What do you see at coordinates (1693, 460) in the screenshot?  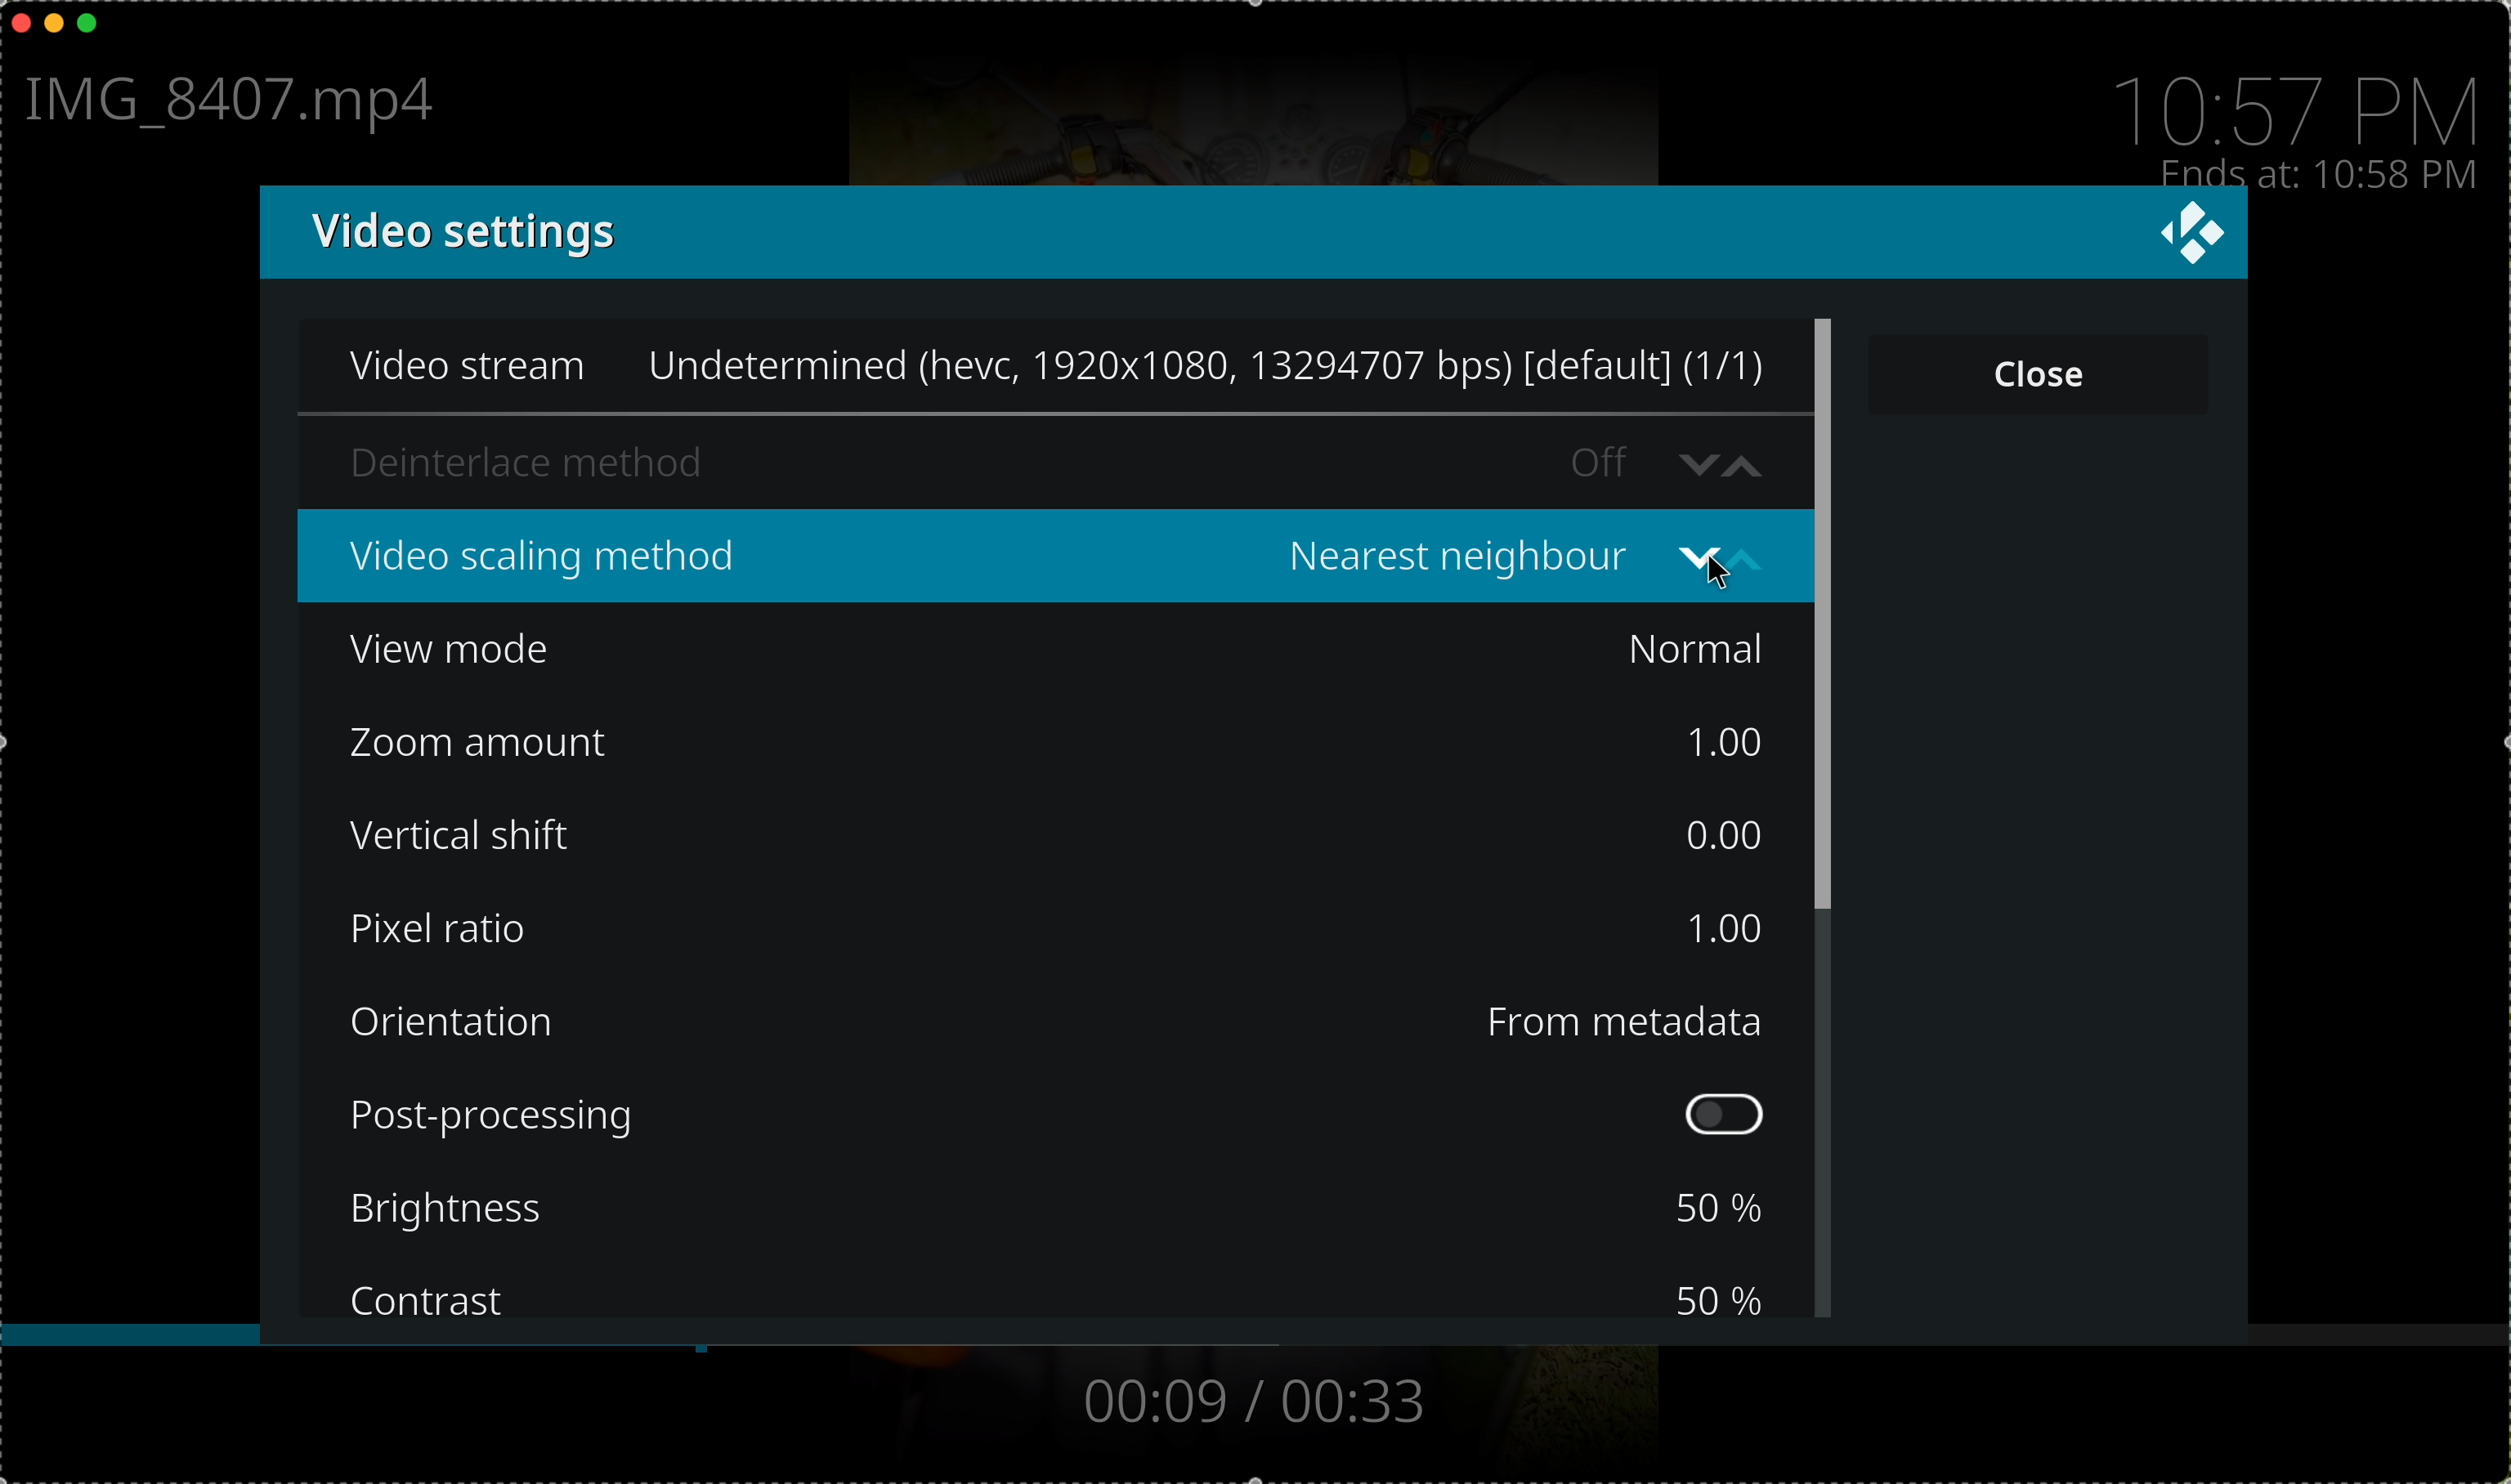 I see `decrease value` at bounding box center [1693, 460].